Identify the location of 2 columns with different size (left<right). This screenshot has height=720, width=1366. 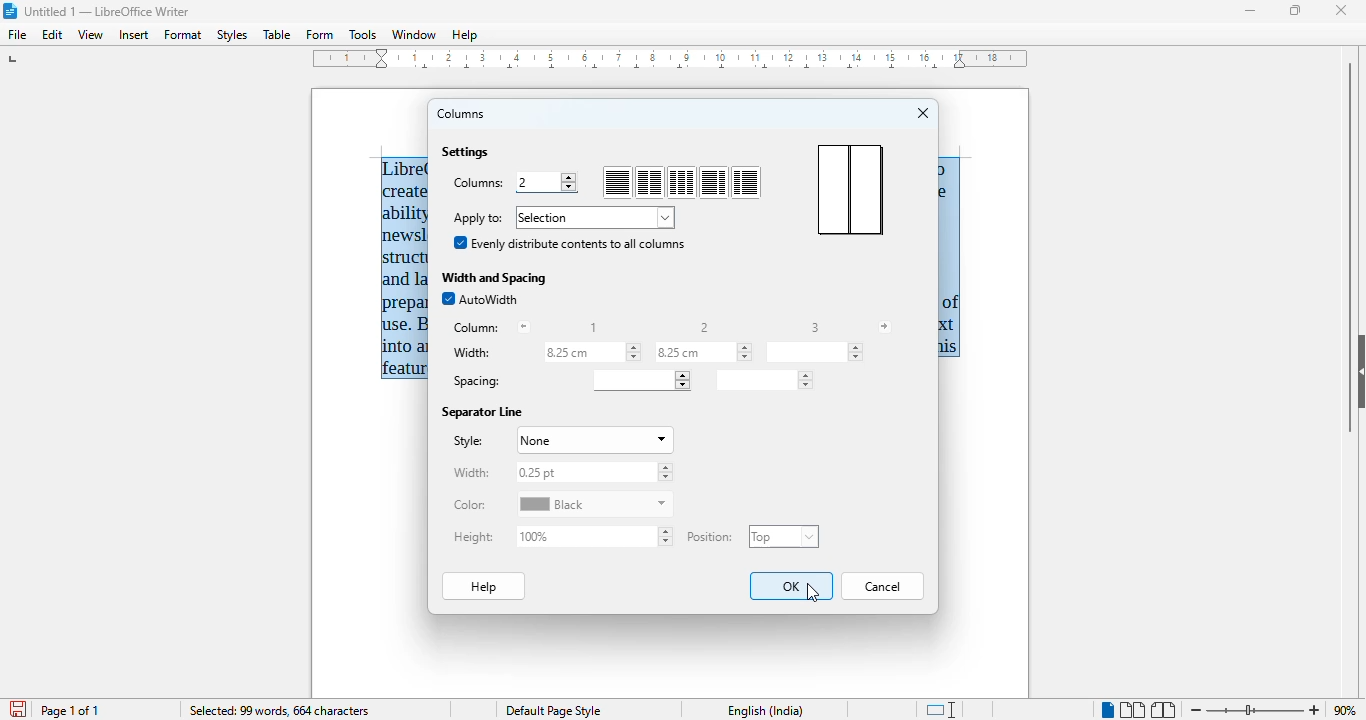
(746, 183).